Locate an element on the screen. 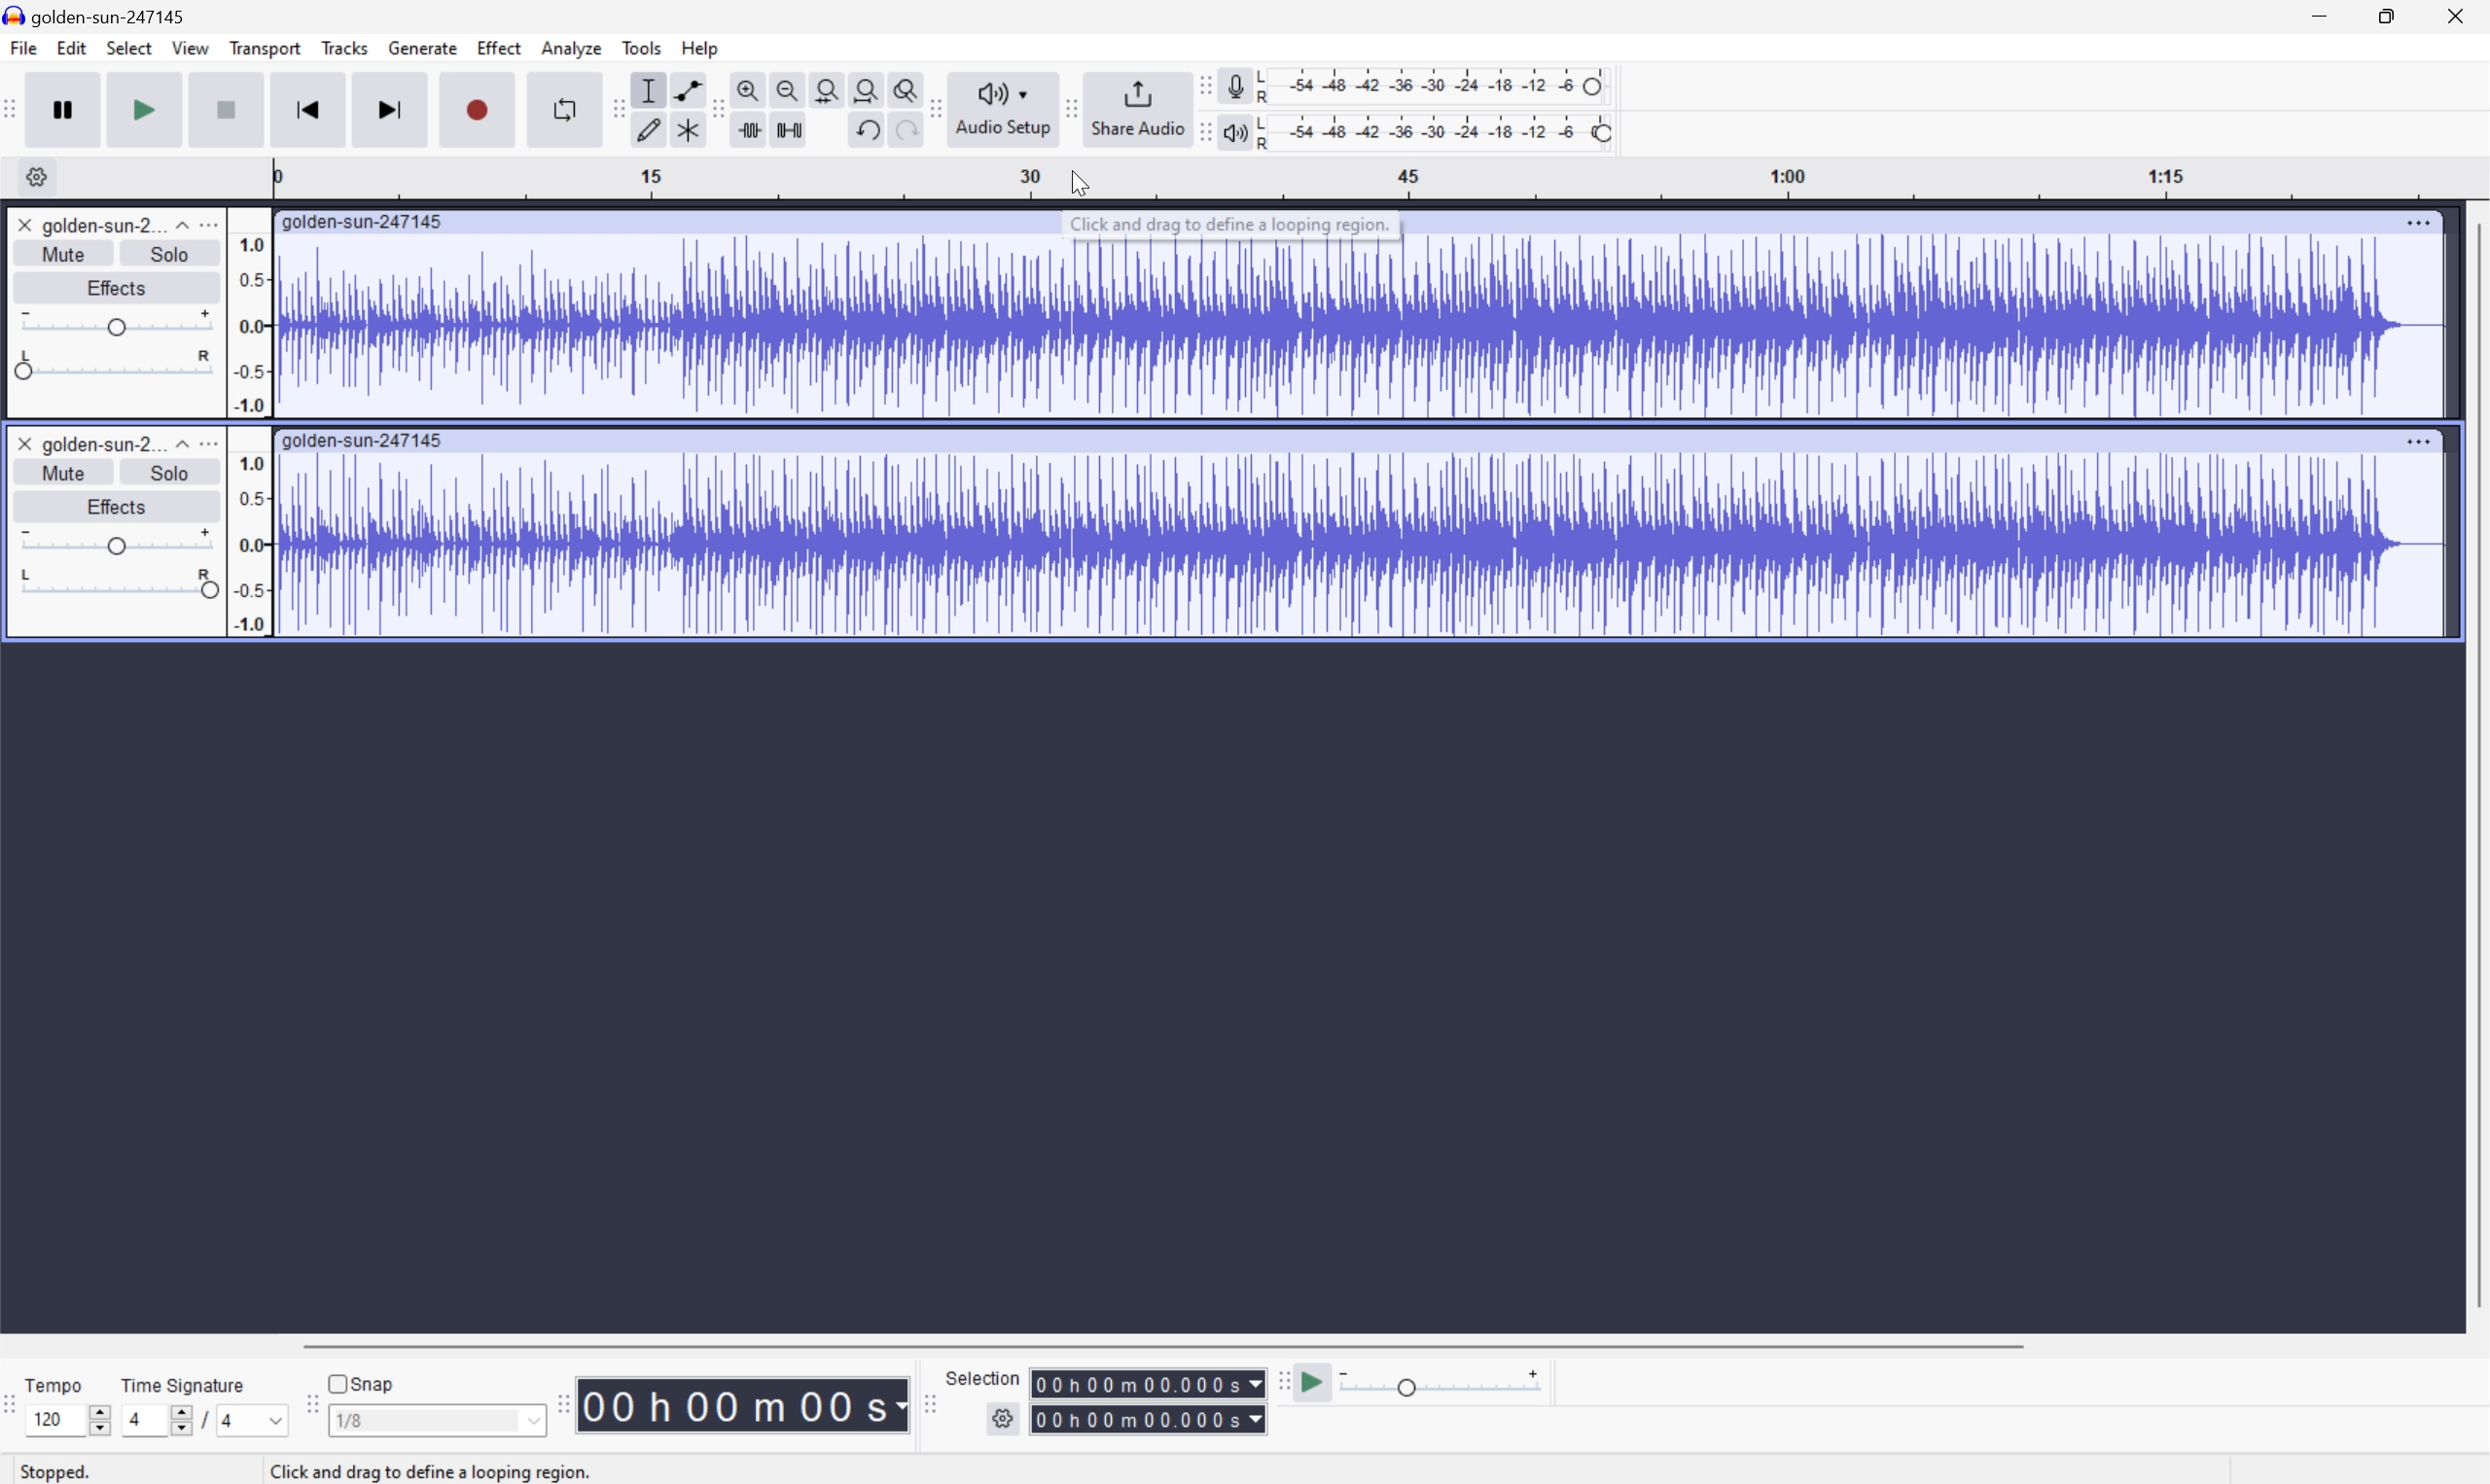 This screenshot has height=1484, width=2490. Effects is located at coordinates (120, 288).